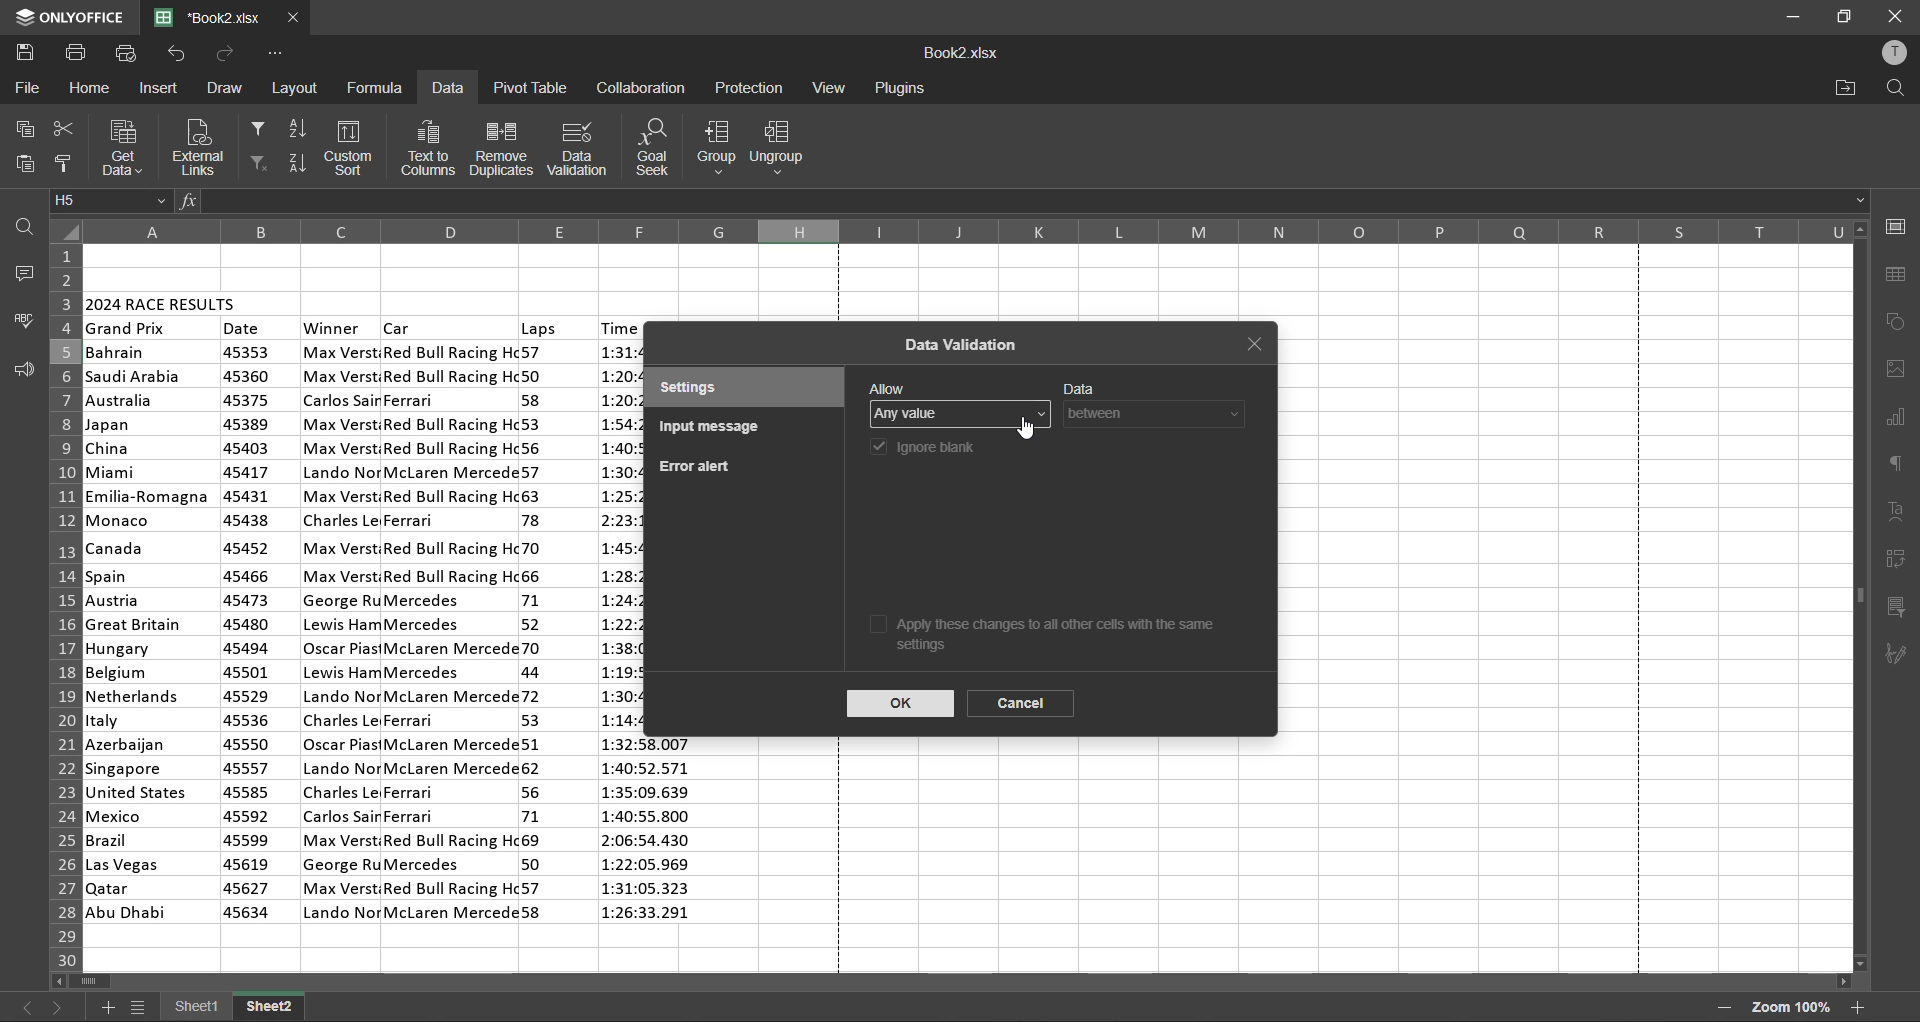 This screenshot has width=1920, height=1022. Describe the element at coordinates (1858, 1007) in the screenshot. I see `zoom in` at that location.